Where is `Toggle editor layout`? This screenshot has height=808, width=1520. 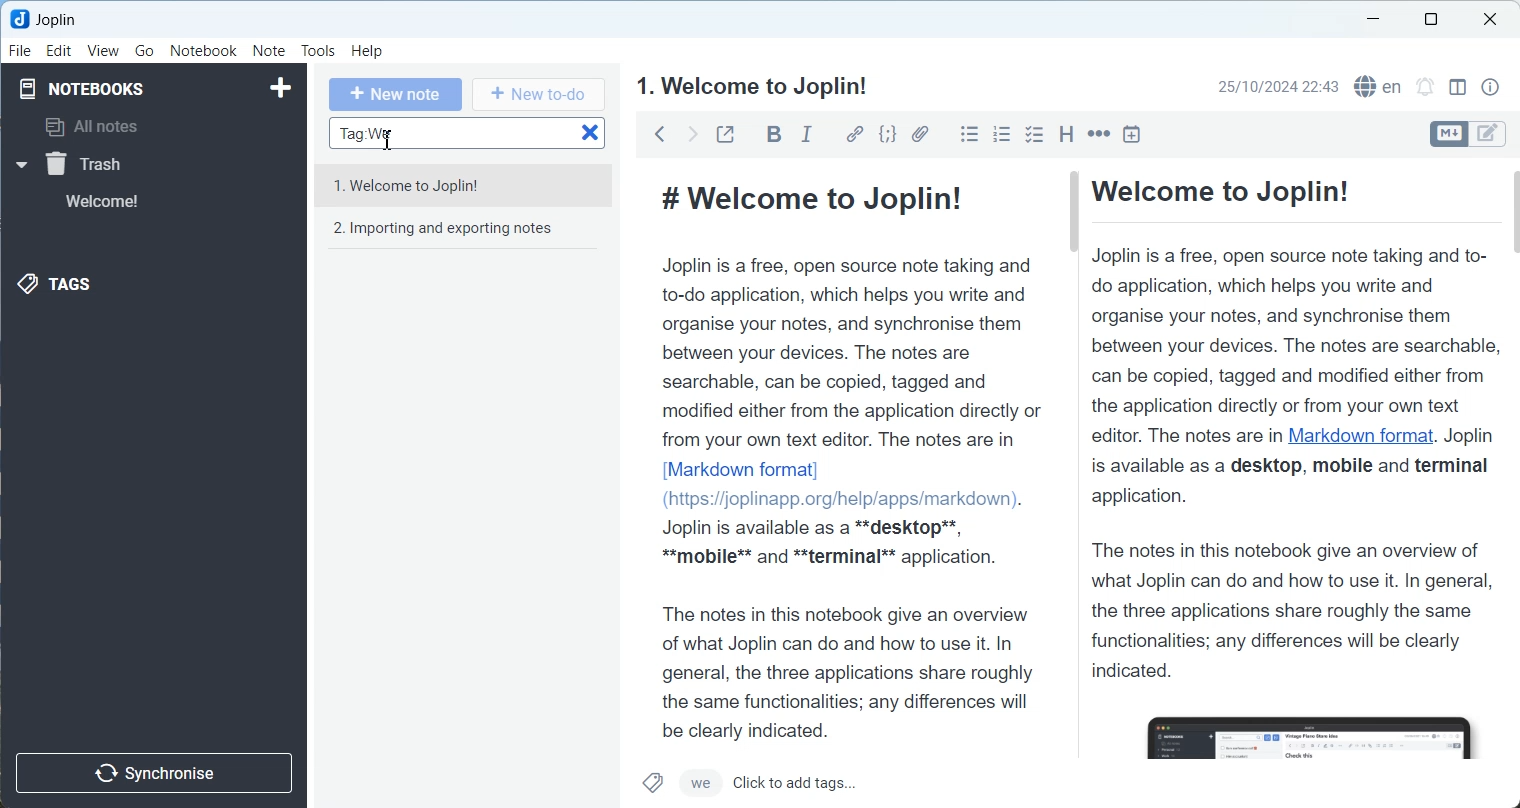 Toggle editor layout is located at coordinates (1457, 87).